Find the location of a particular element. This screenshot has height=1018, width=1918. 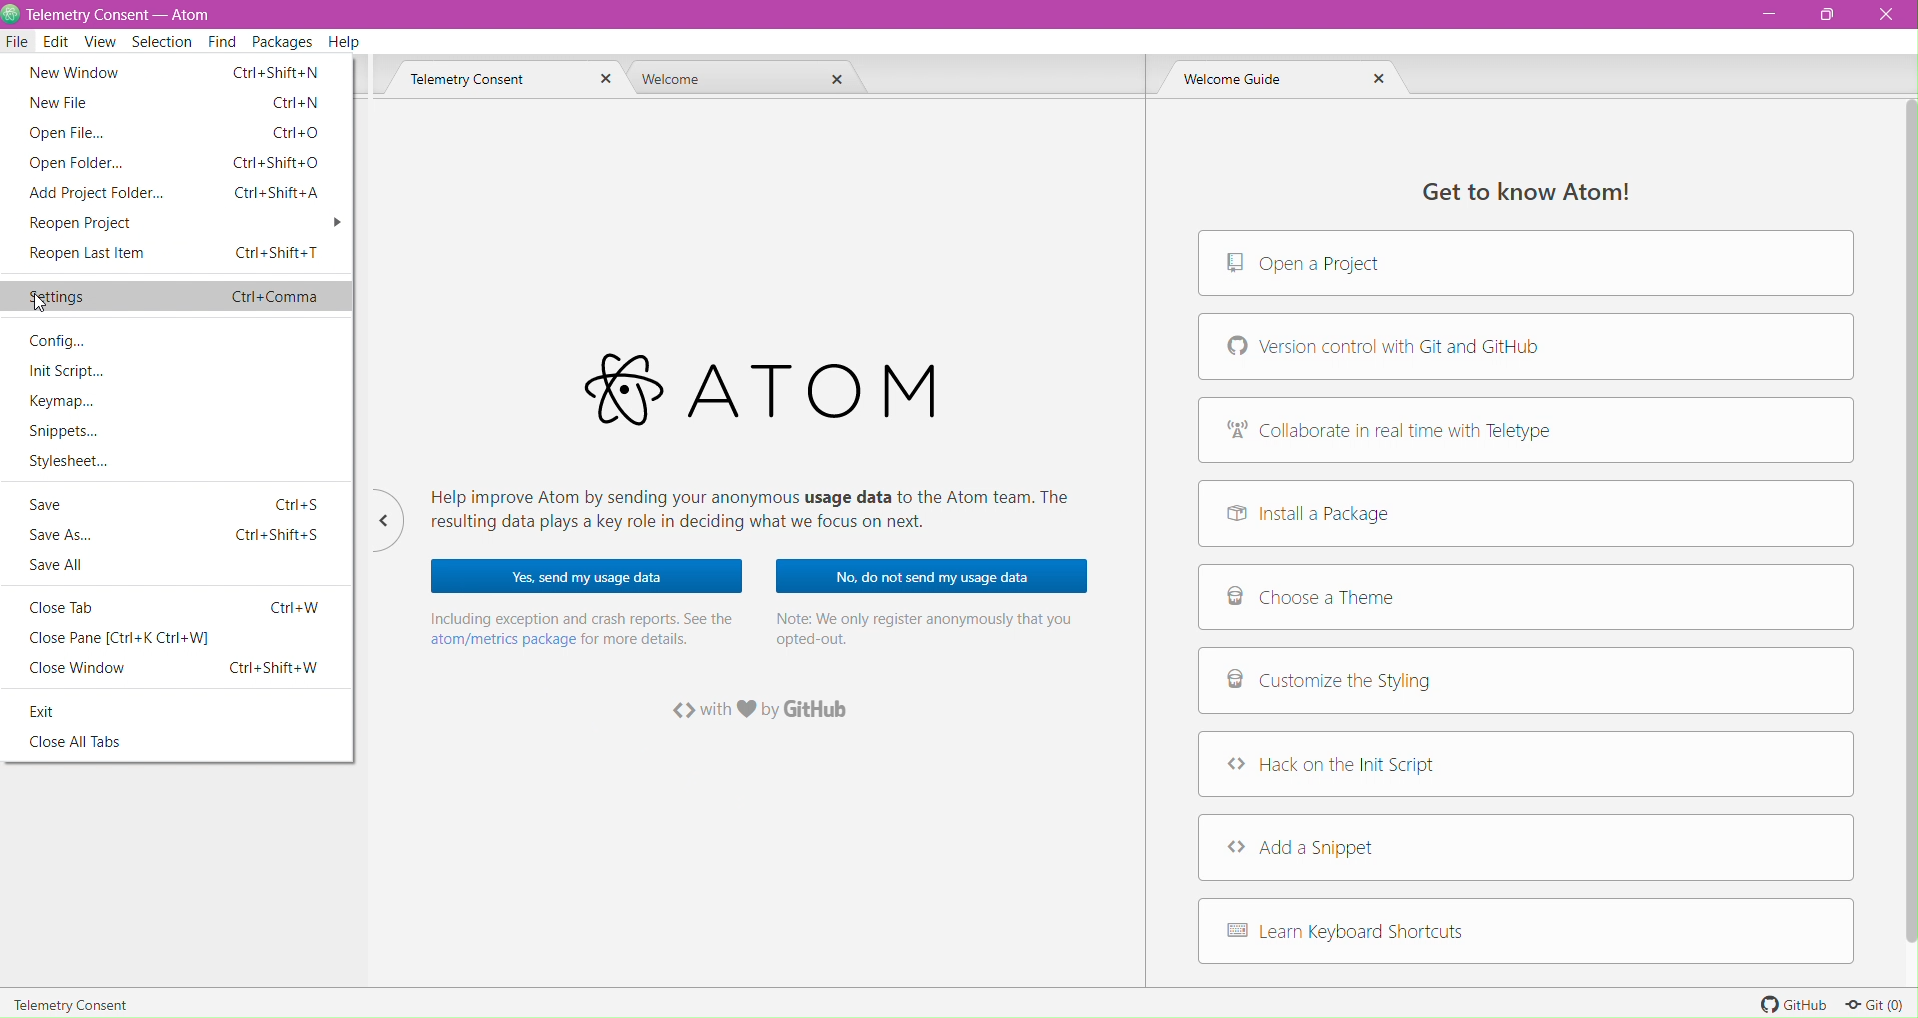

Edit is located at coordinates (55, 43).